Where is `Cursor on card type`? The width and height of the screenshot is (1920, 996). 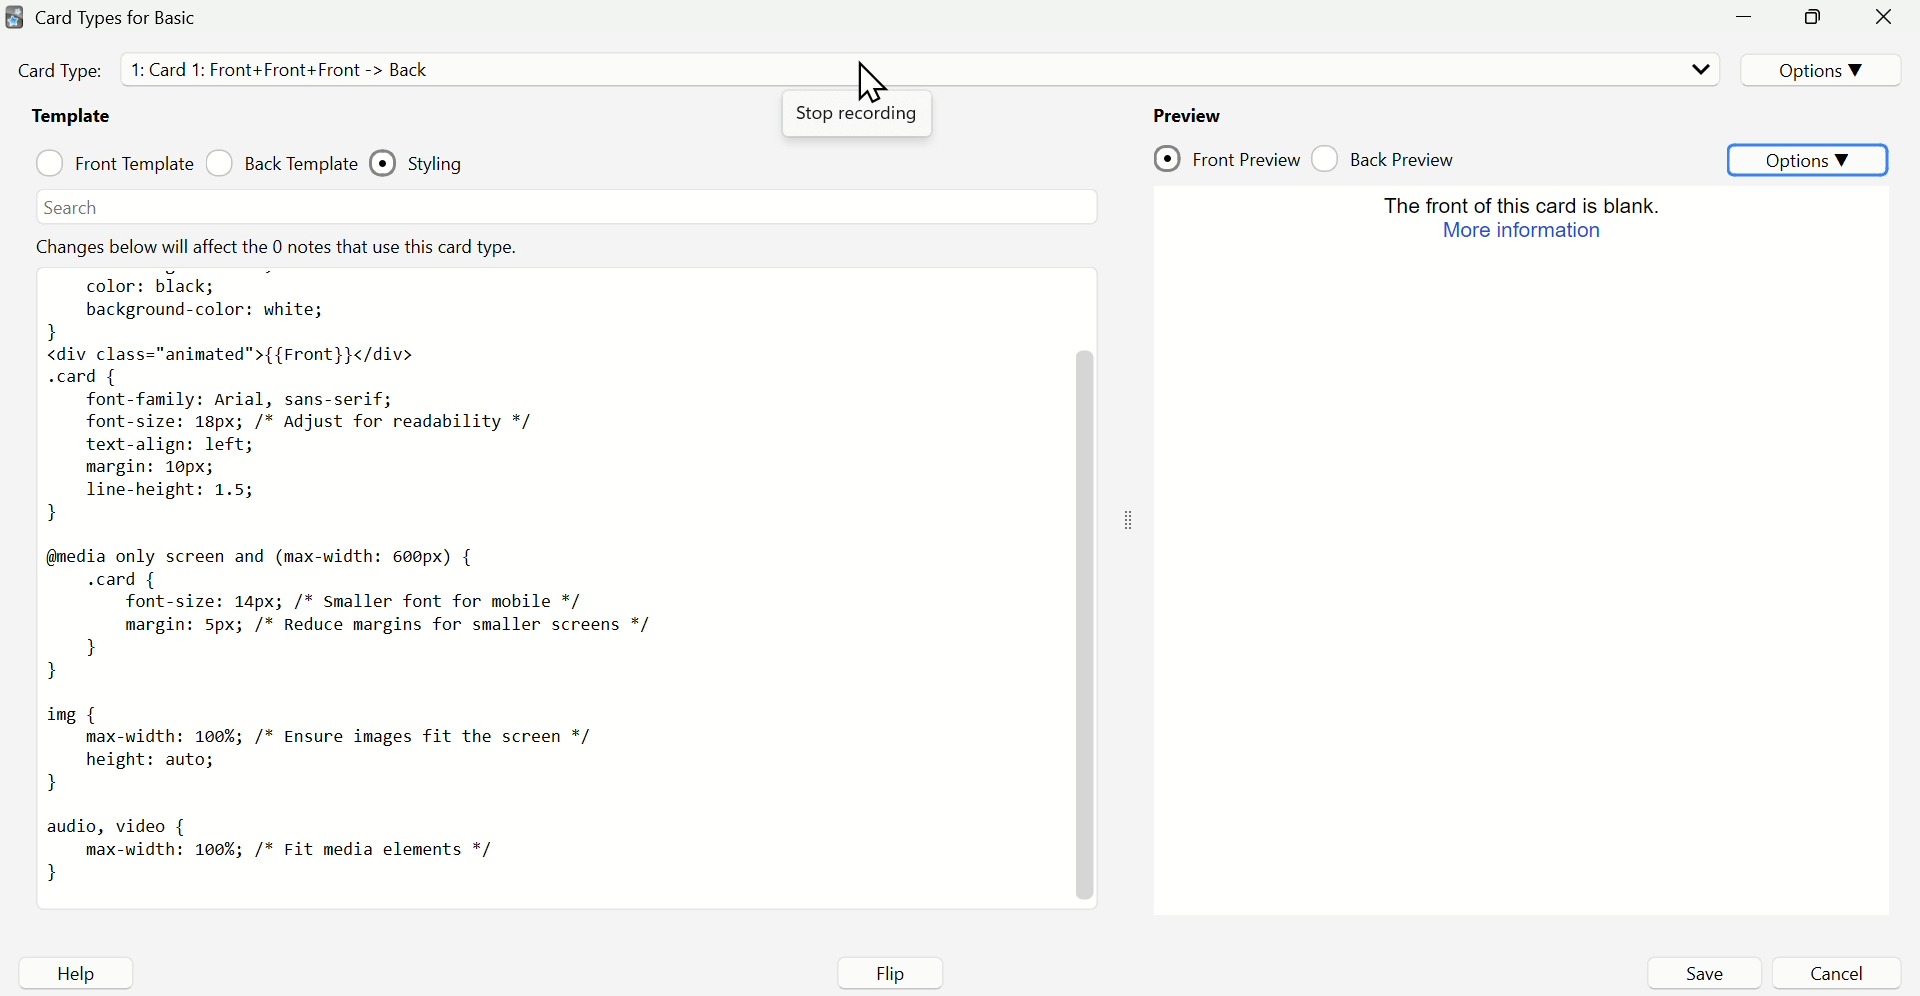
Cursor on card type is located at coordinates (869, 87).